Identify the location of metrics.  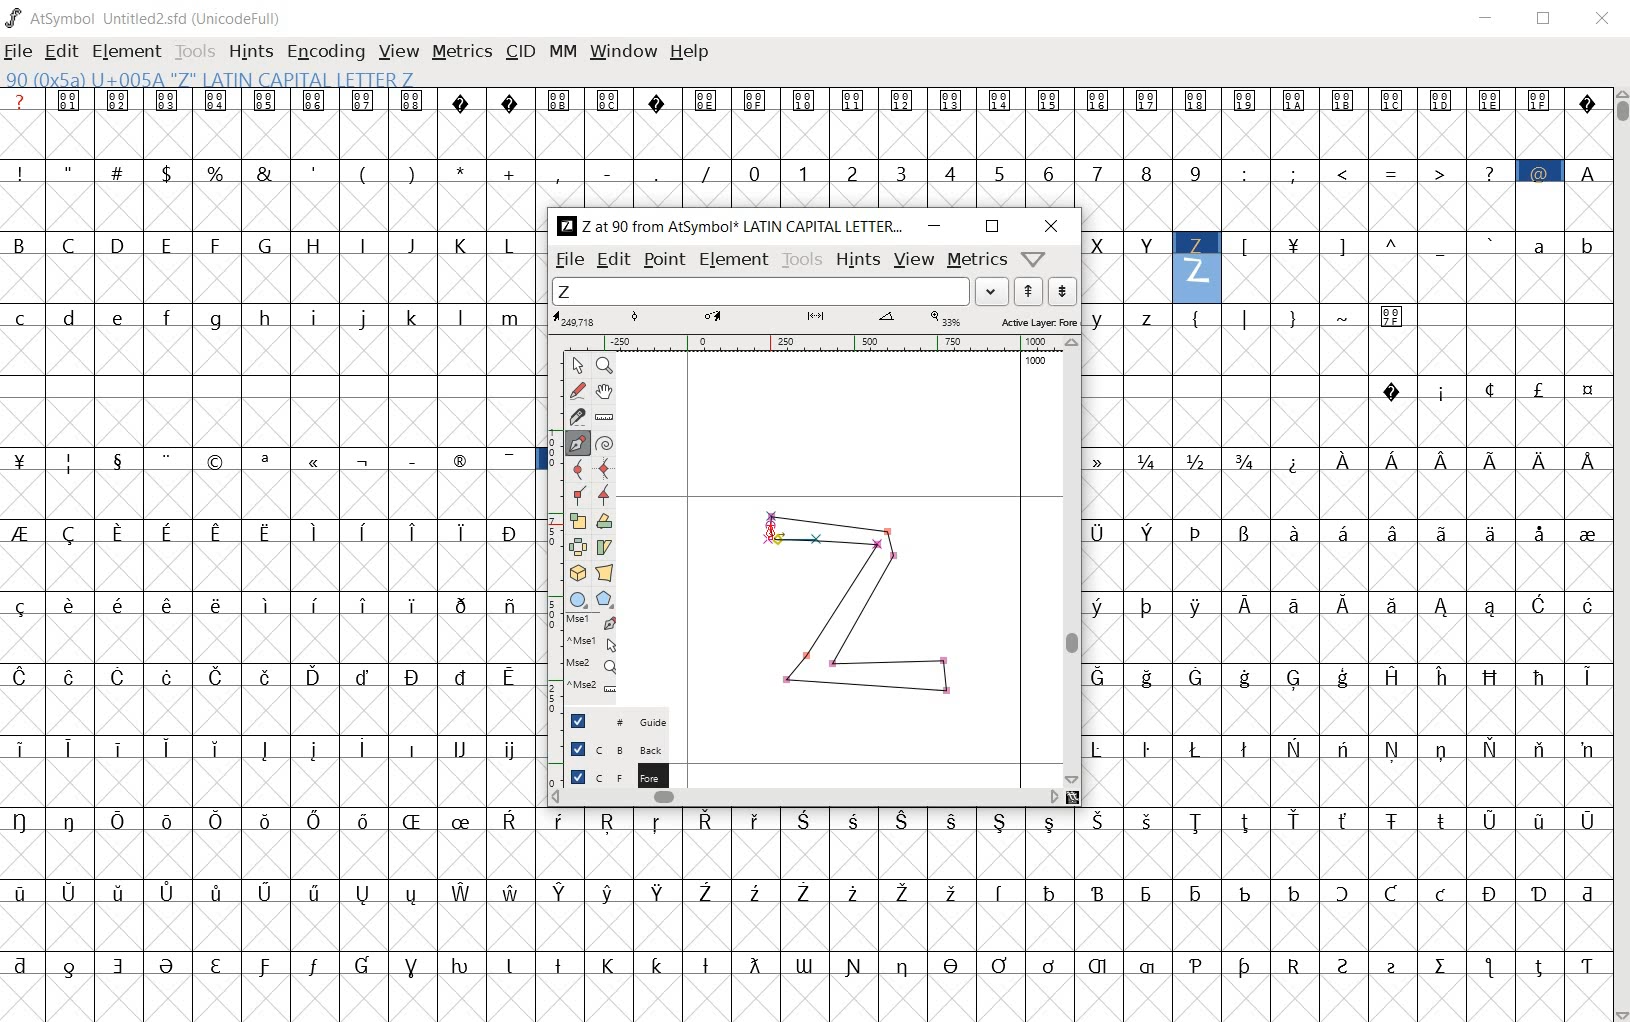
(464, 53).